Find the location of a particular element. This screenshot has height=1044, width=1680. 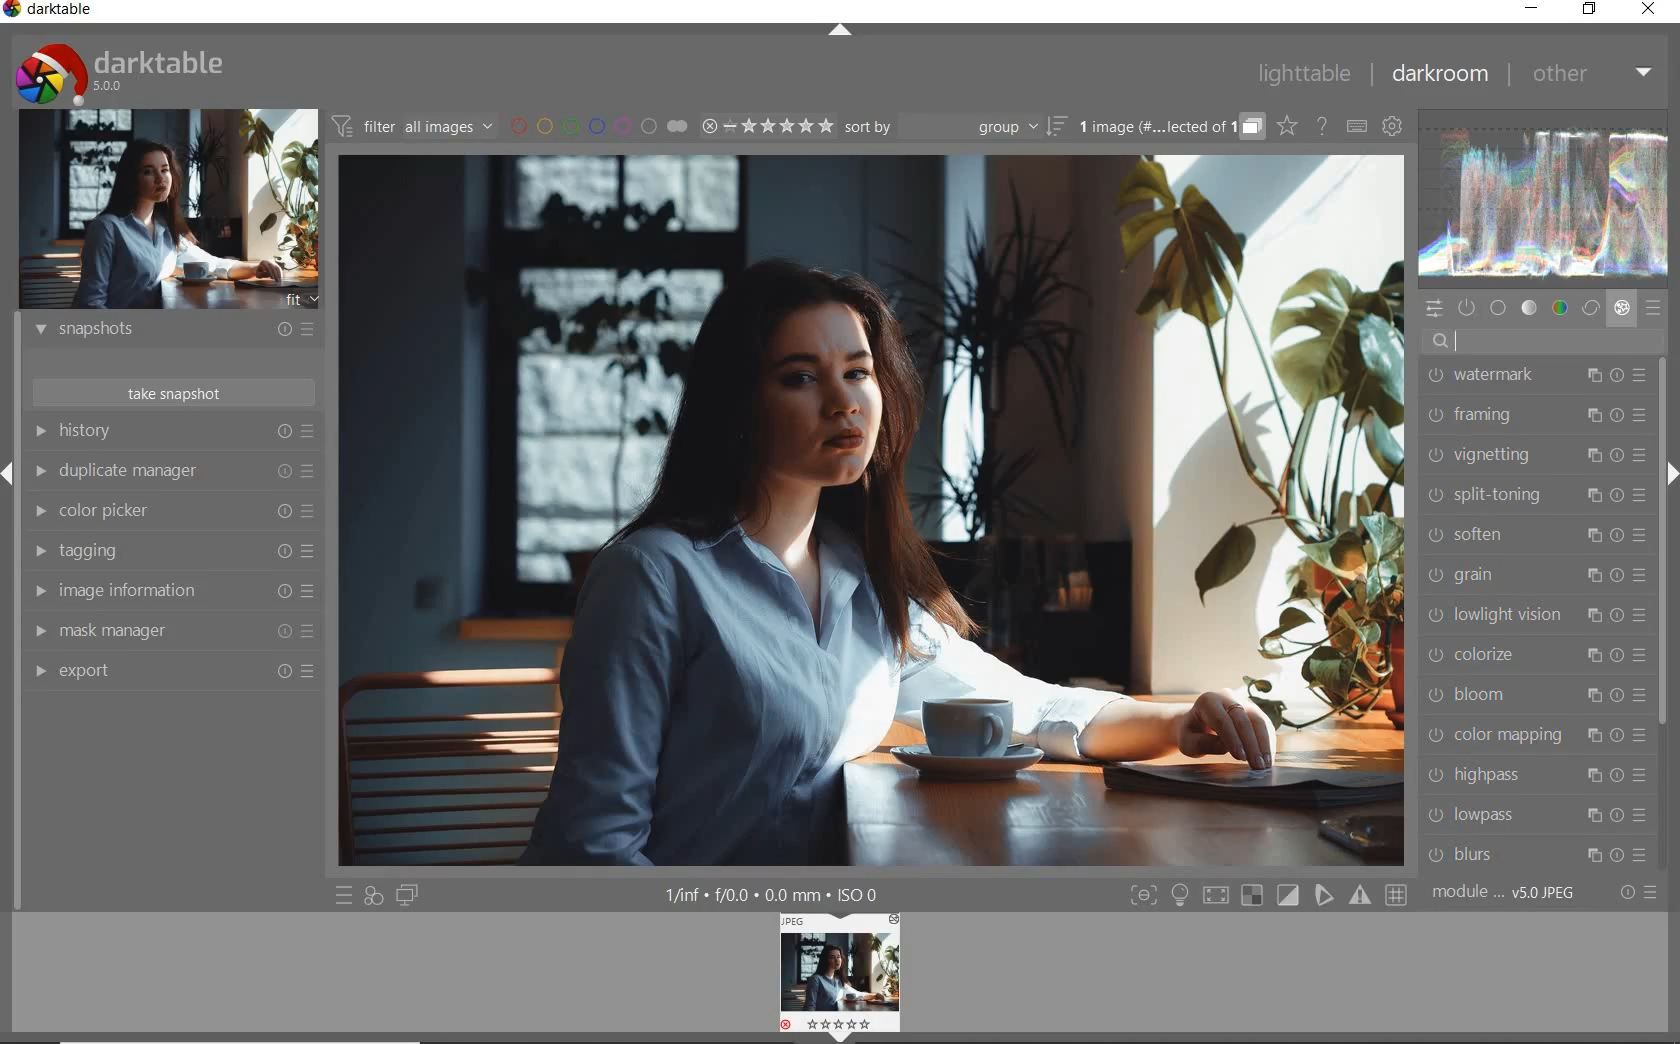

system name is located at coordinates (50, 12).